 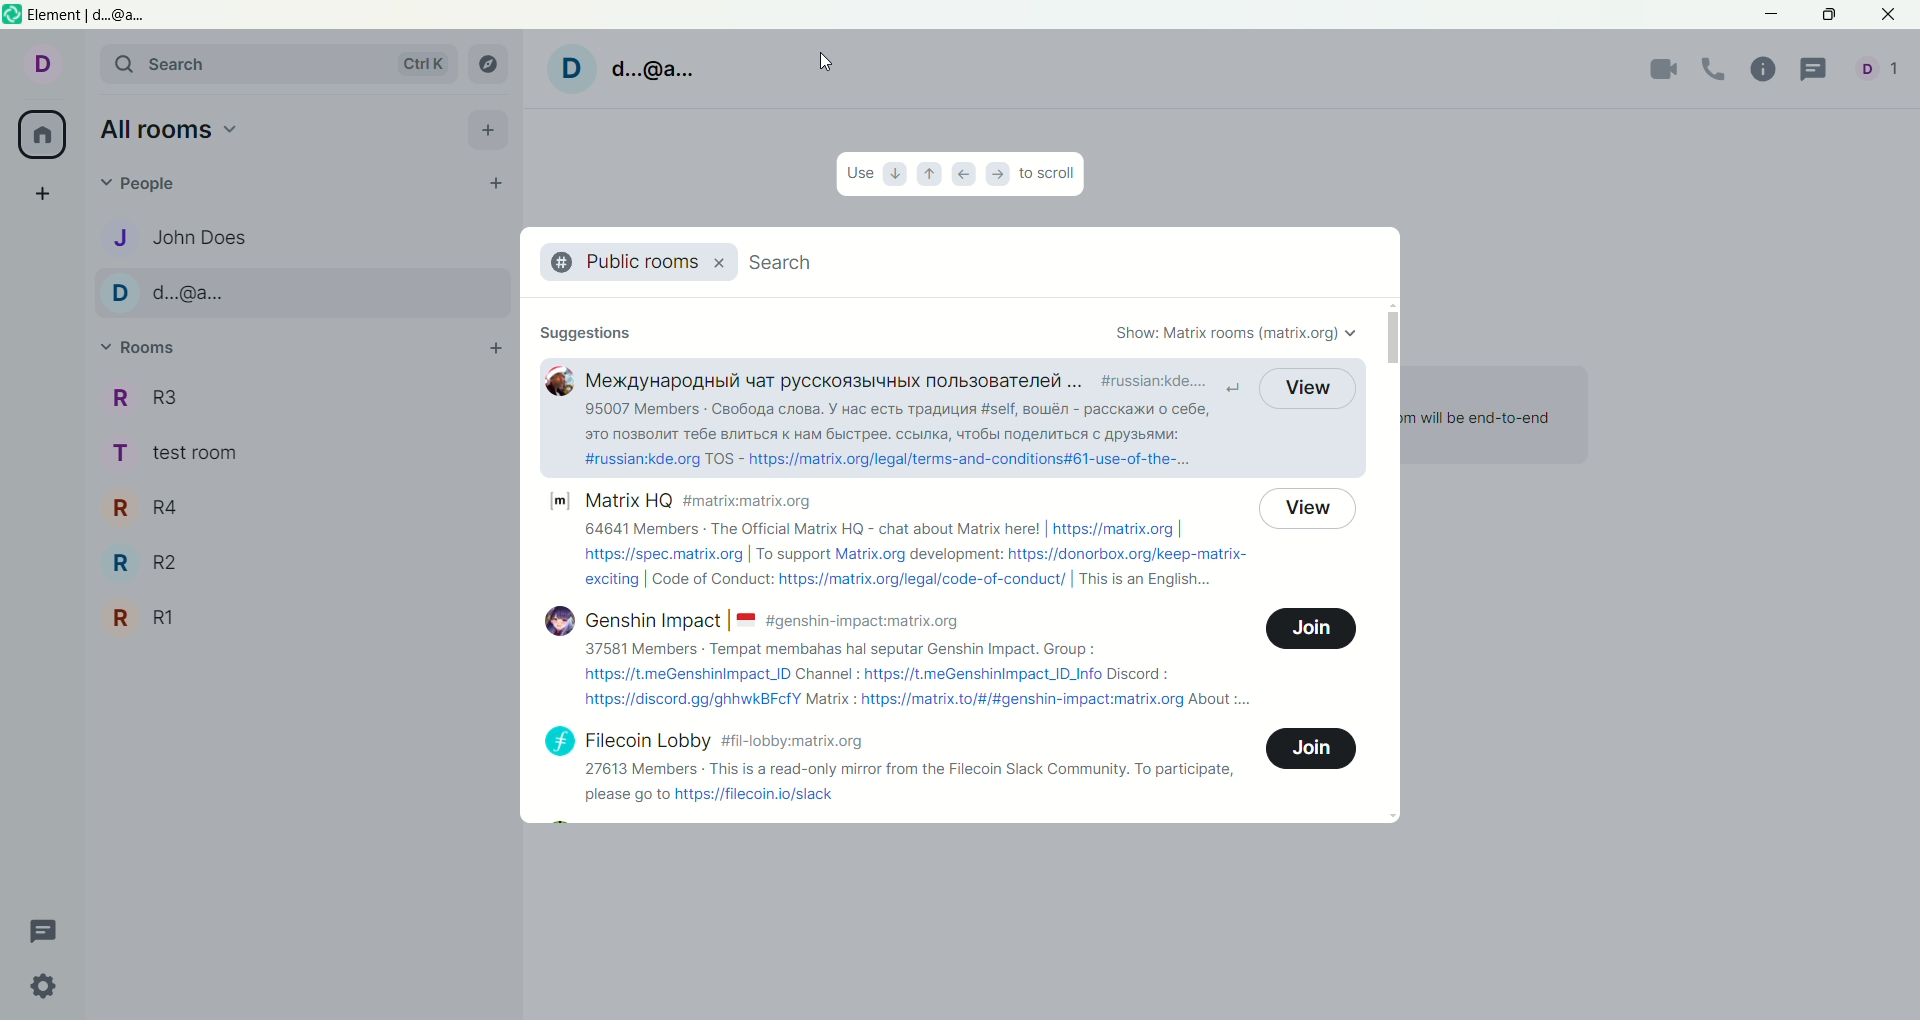 I want to click on minimize, so click(x=1768, y=15).